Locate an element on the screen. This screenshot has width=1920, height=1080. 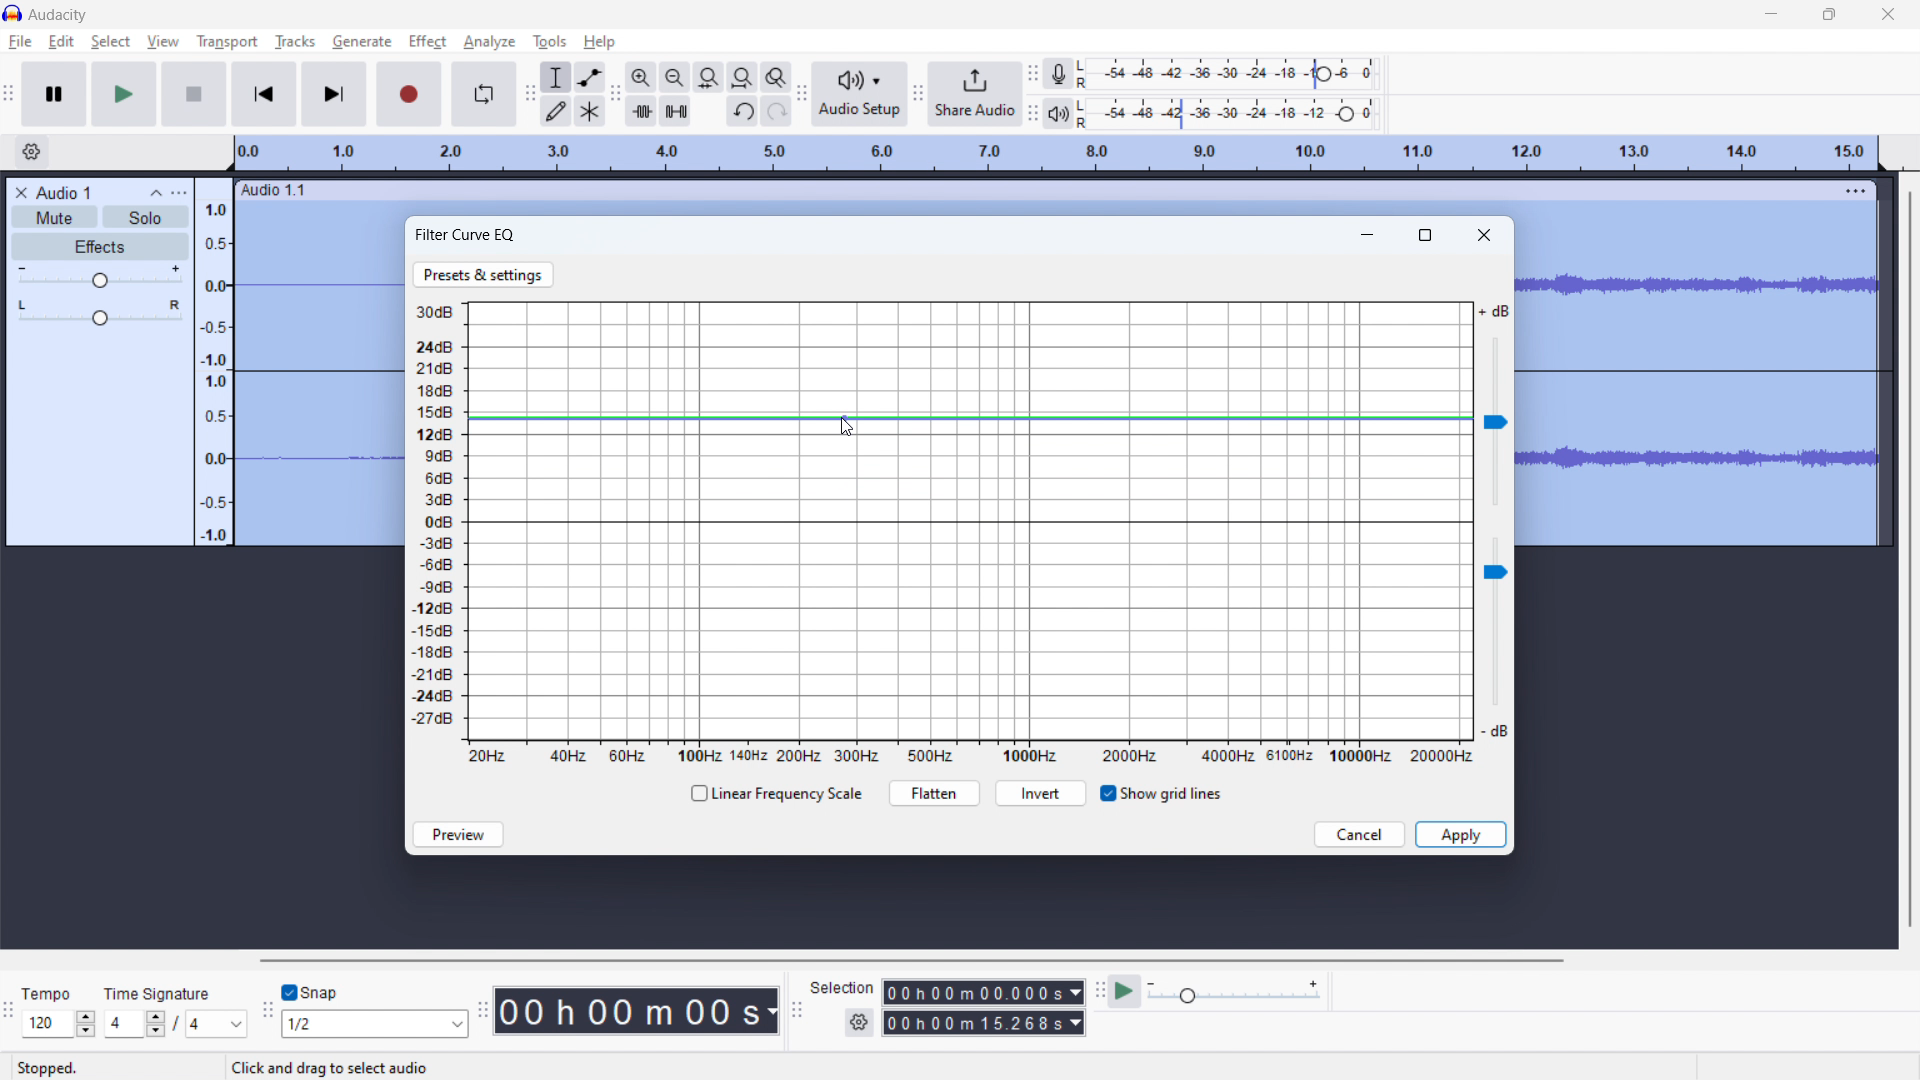
collapse is located at coordinates (157, 194).